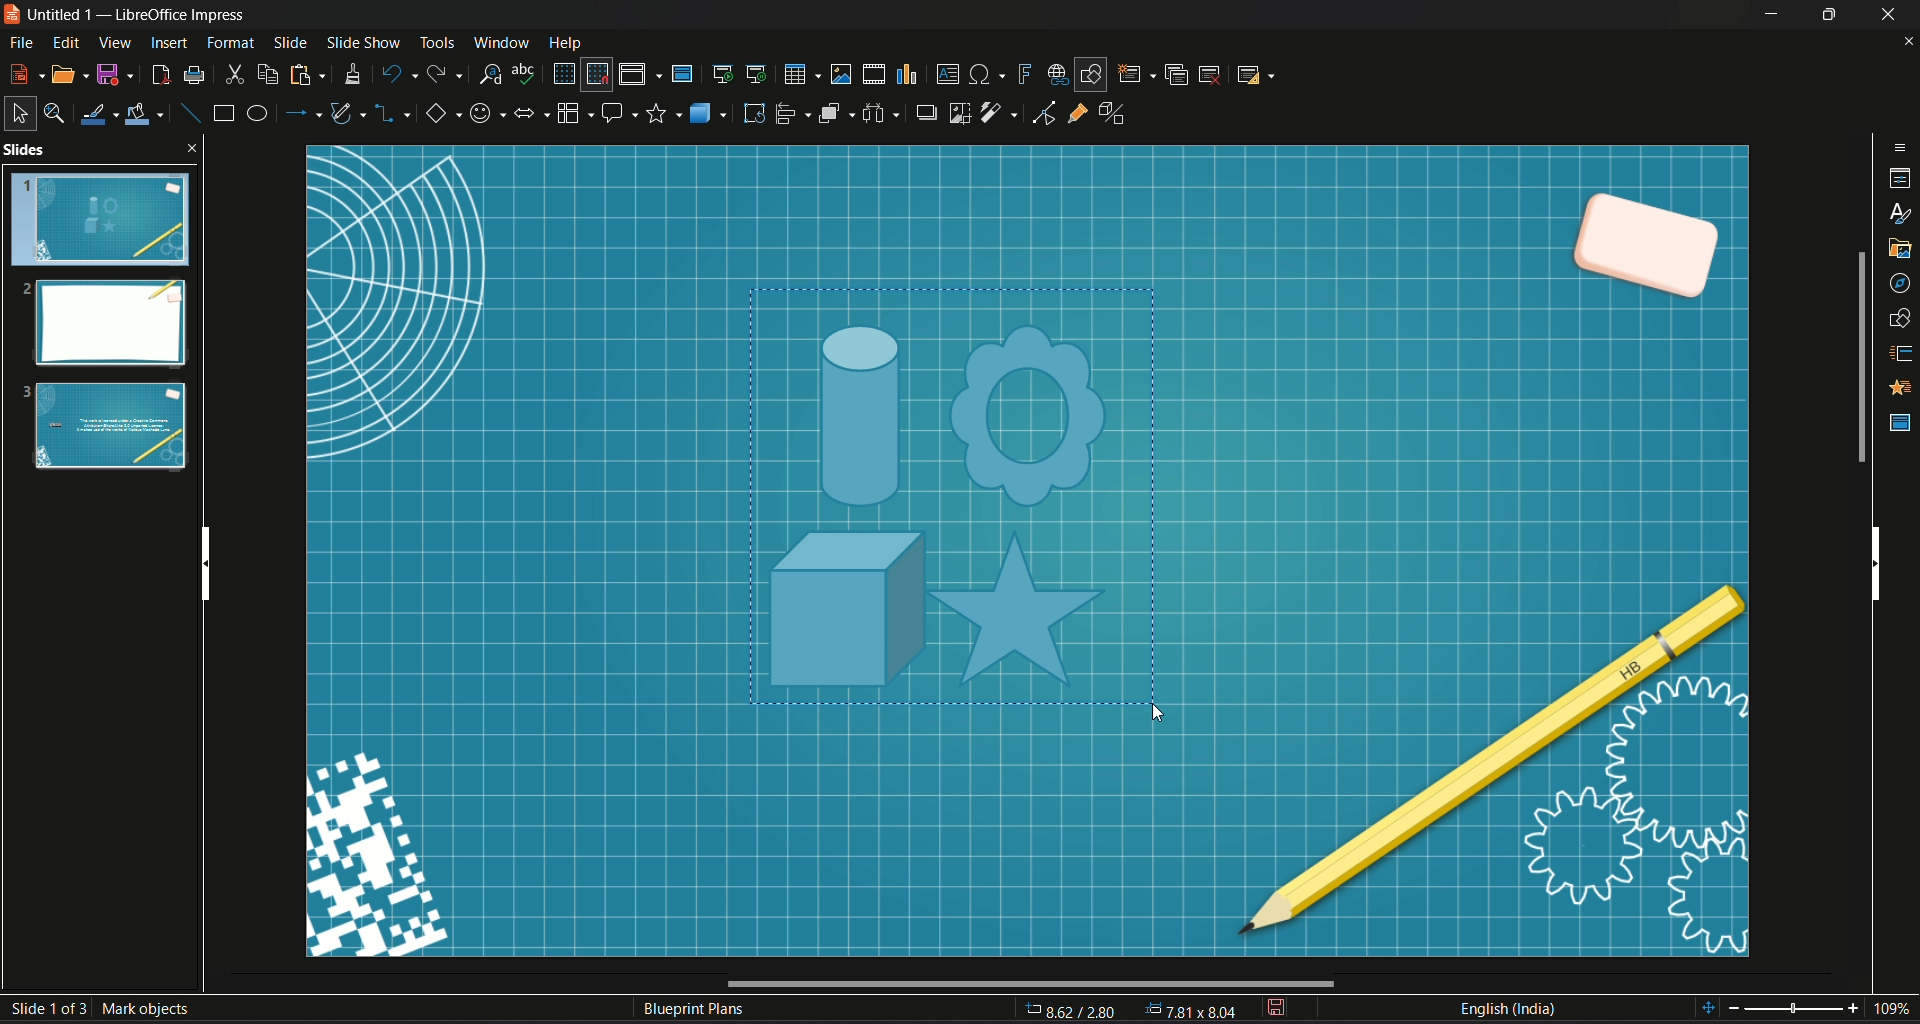 The width and height of the screenshot is (1920, 1024). Describe the element at coordinates (145, 116) in the screenshot. I see `fill color` at that location.